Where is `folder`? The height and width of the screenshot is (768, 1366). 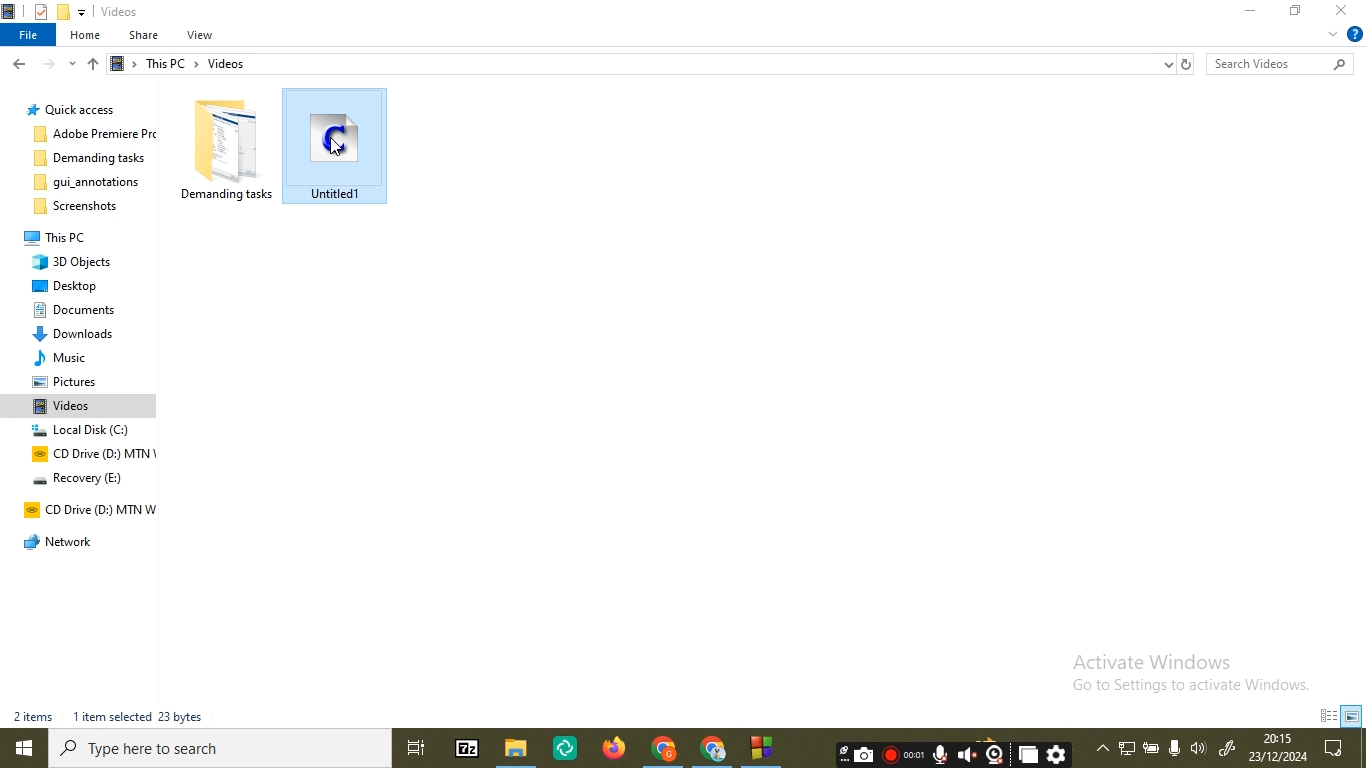 folder is located at coordinates (76, 482).